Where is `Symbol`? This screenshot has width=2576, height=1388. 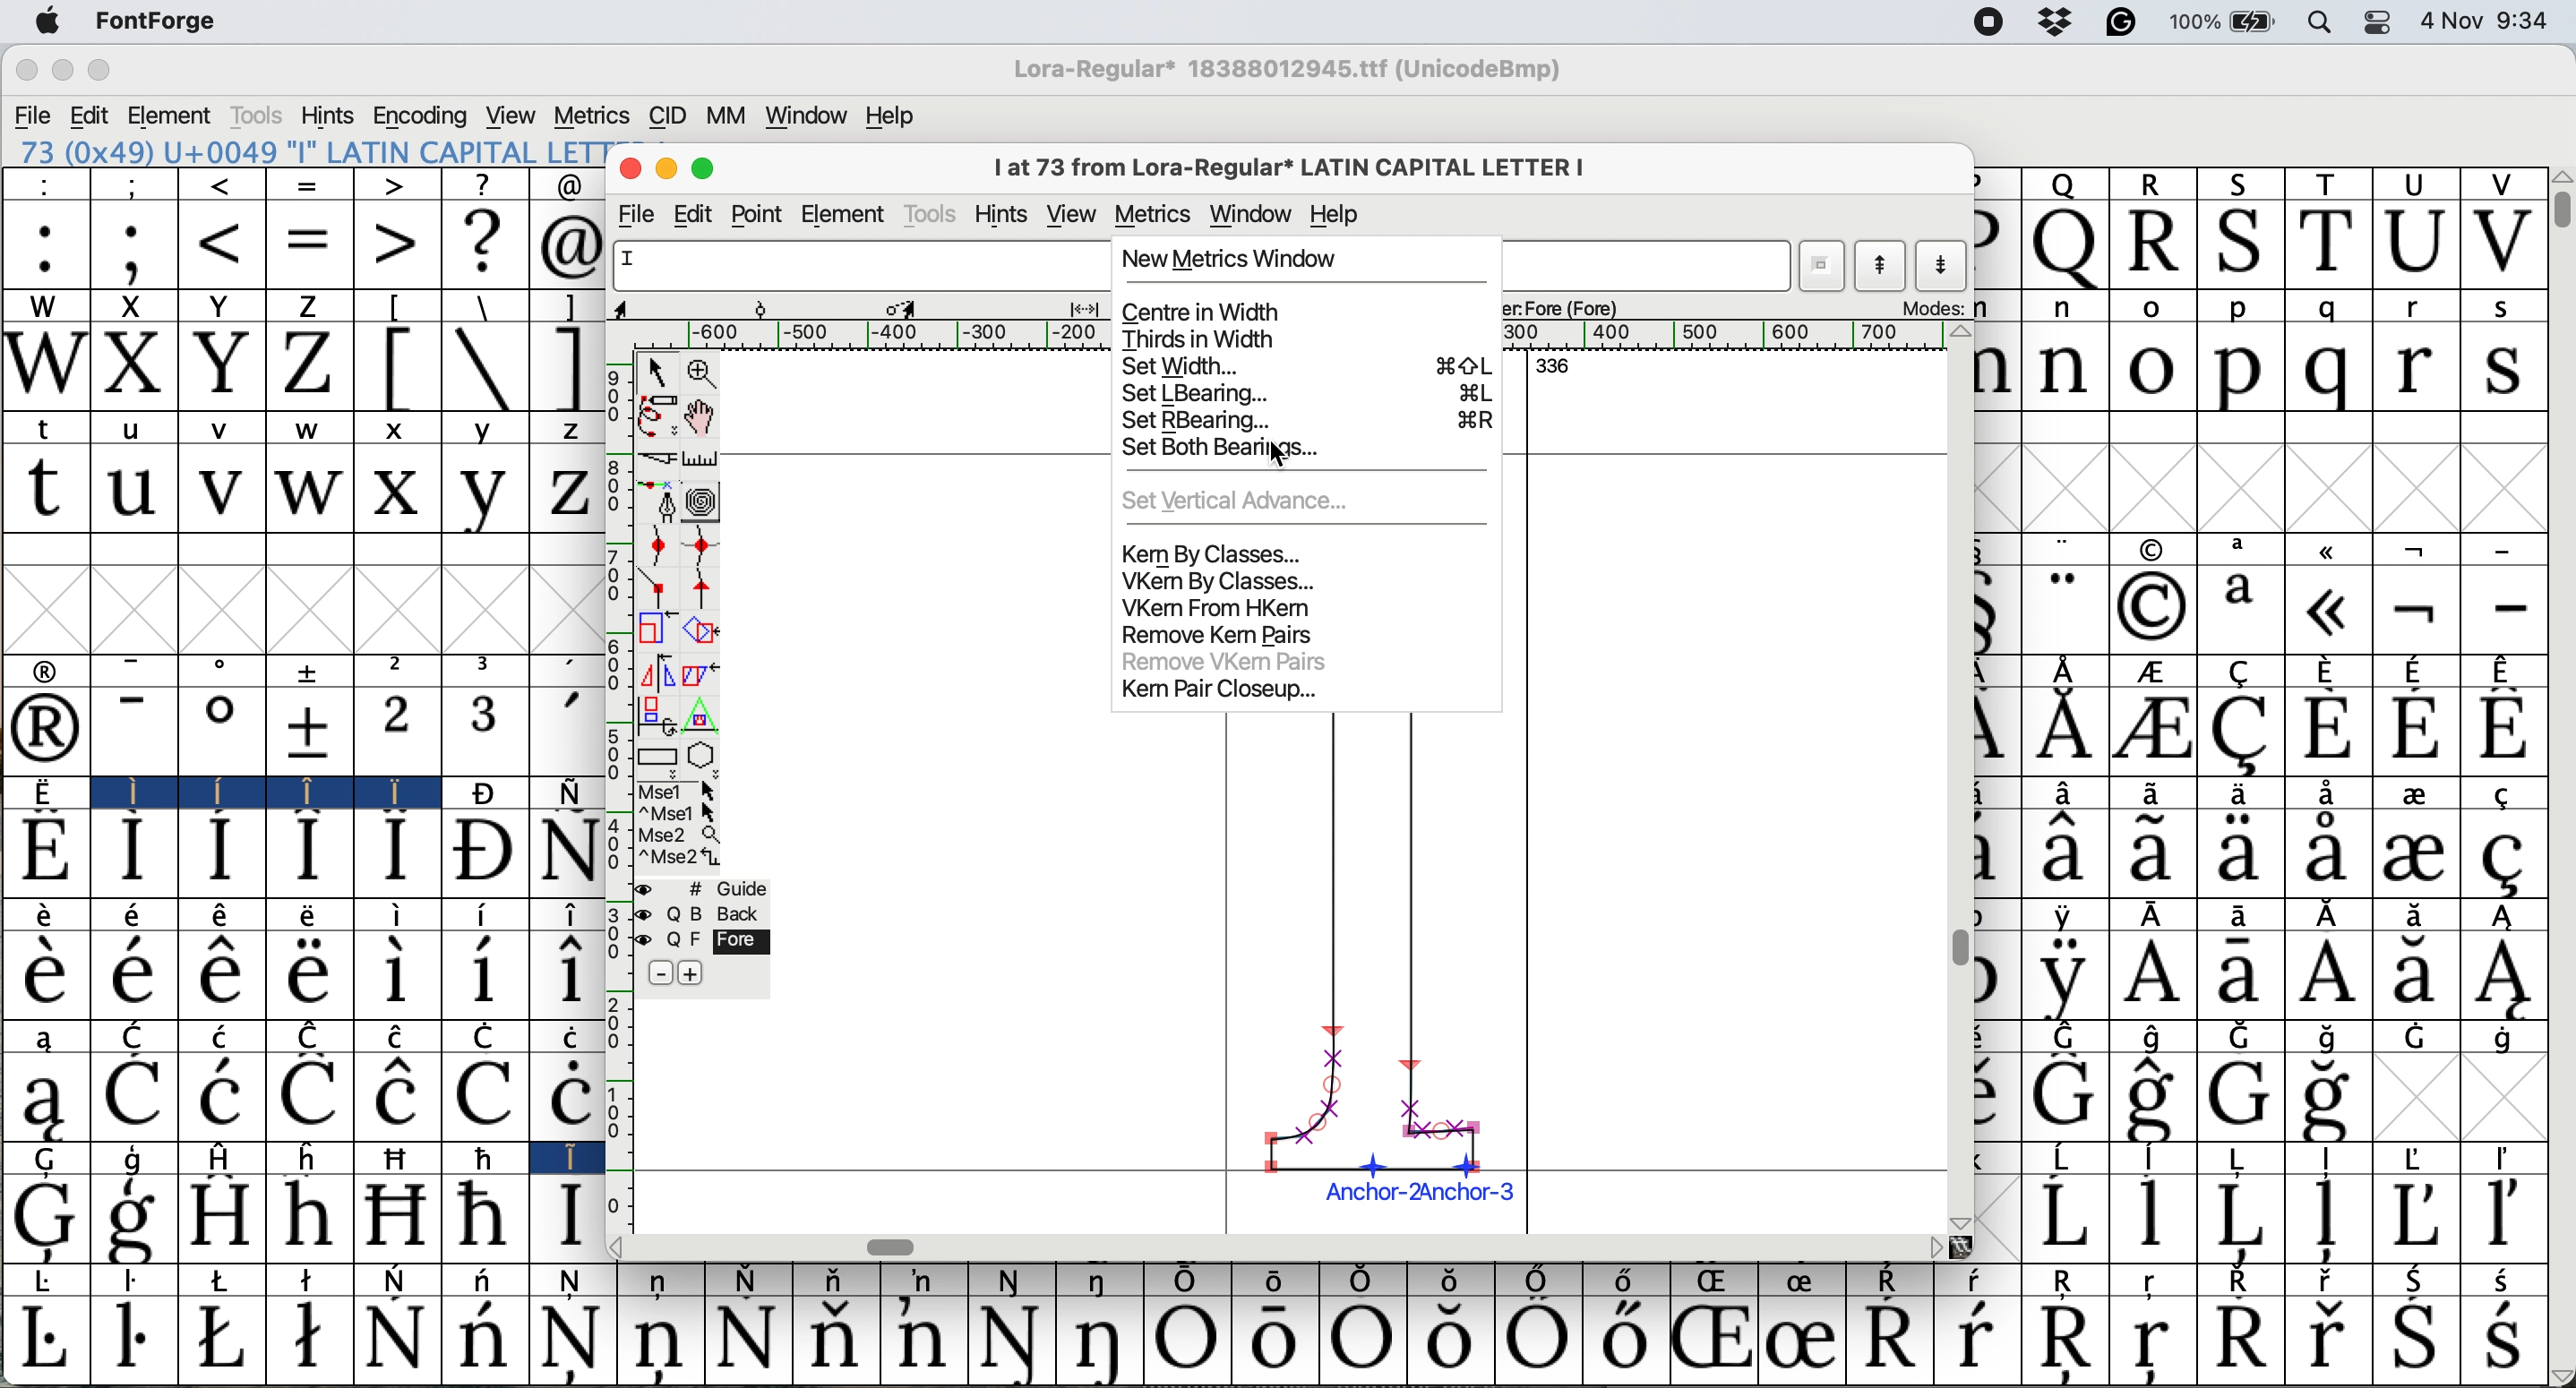
Symbol is located at coordinates (2164, 916).